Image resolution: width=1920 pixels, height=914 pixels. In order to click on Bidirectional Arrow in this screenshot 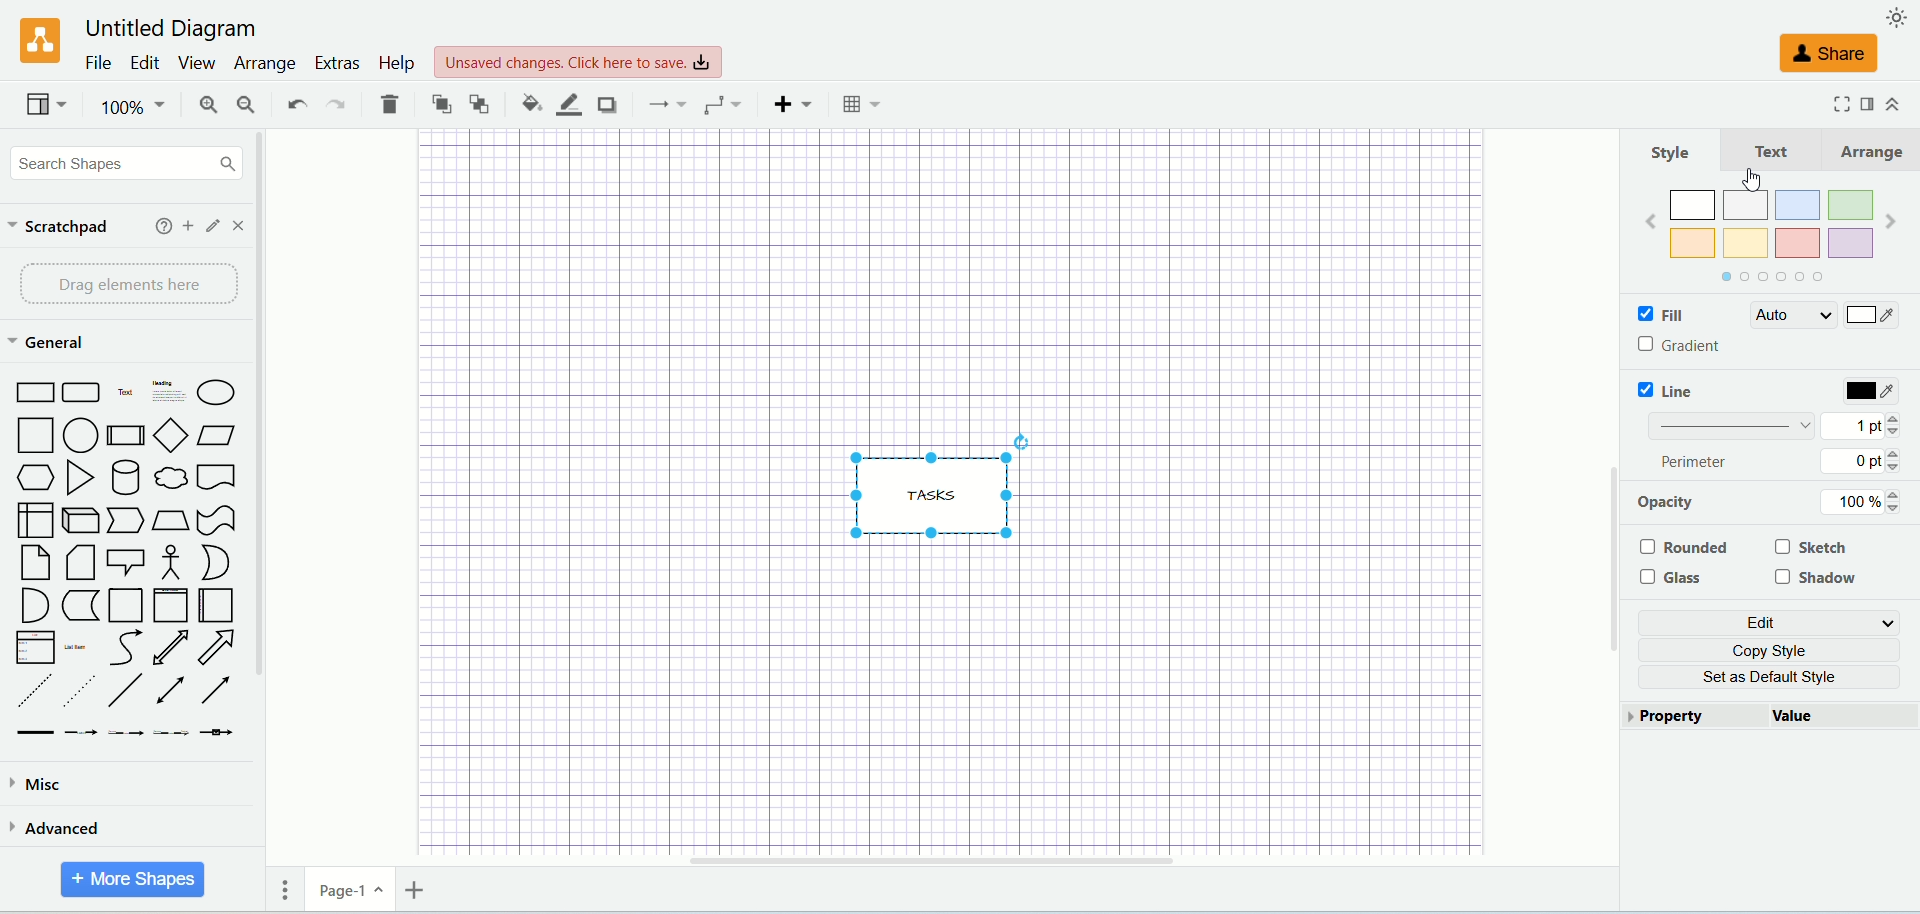, I will do `click(173, 692)`.